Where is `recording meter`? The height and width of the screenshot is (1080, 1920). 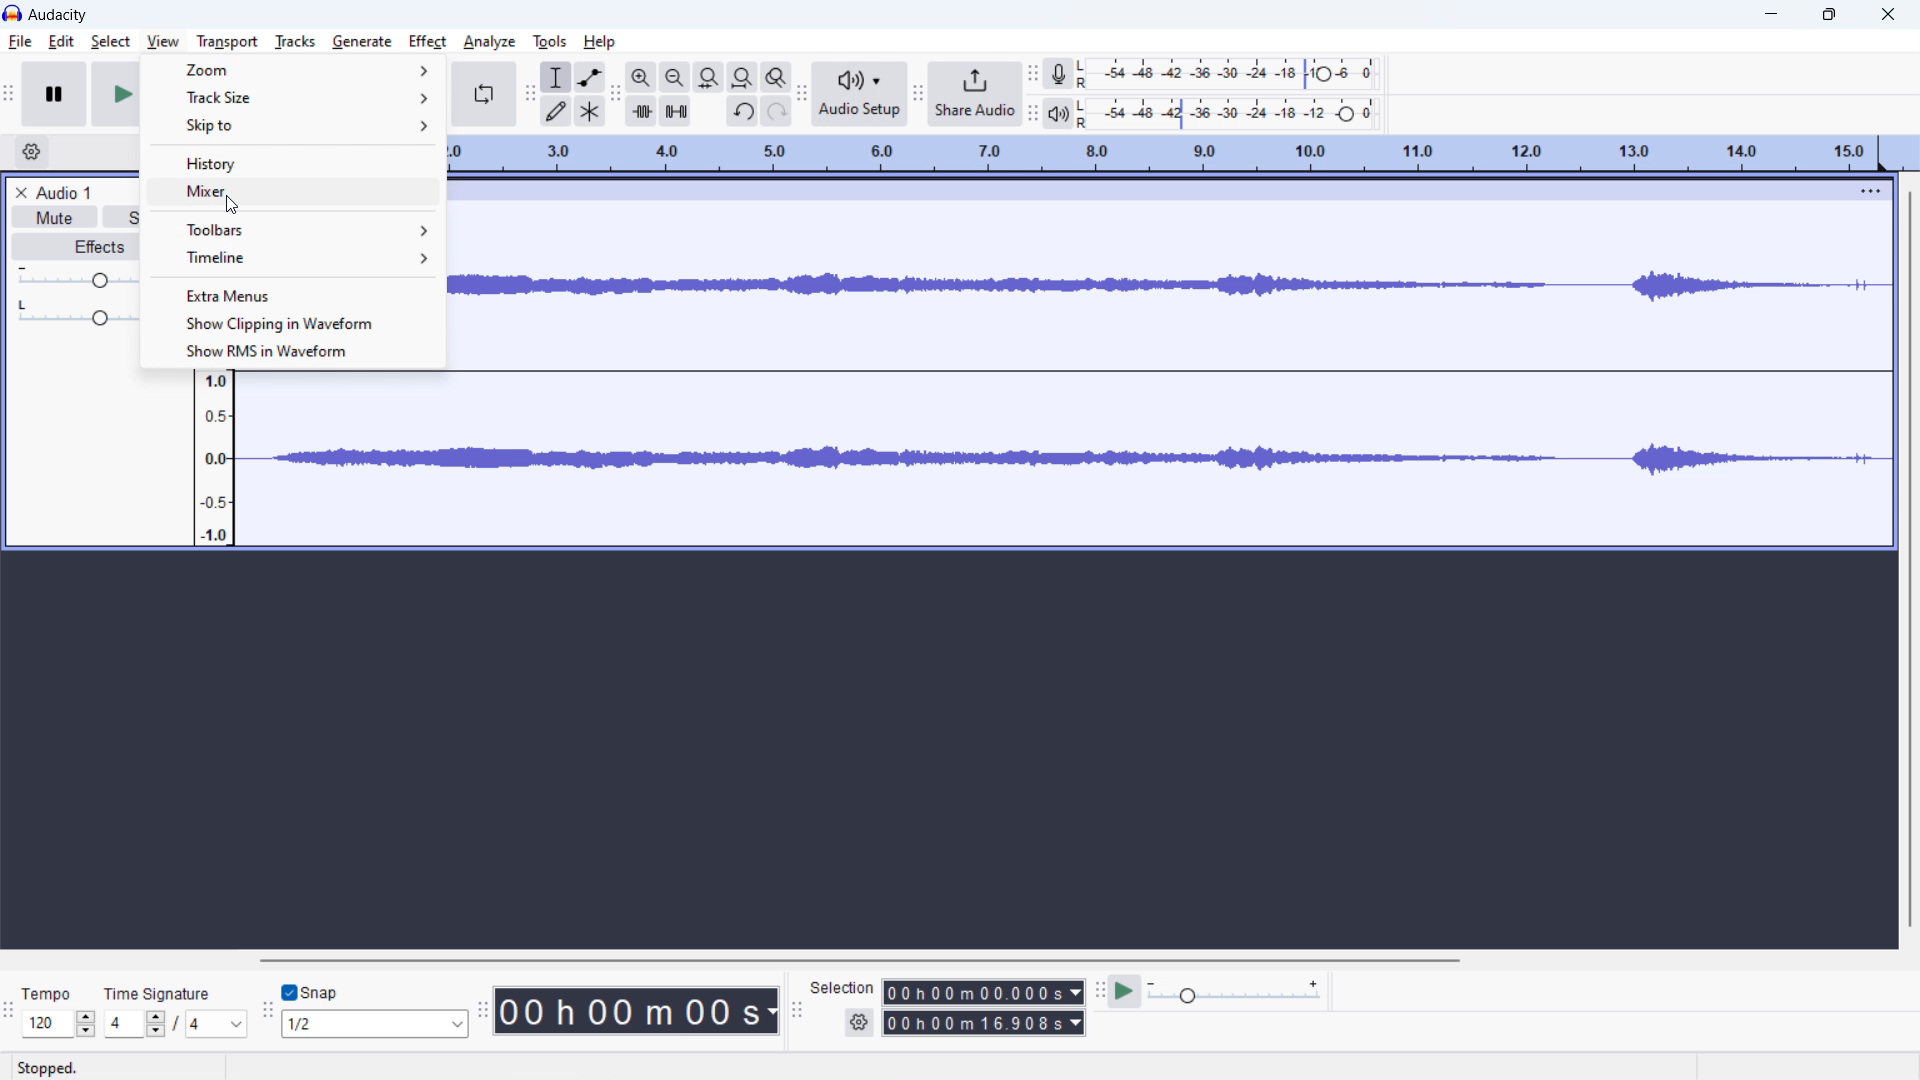 recording meter is located at coordinates (1056, 75).